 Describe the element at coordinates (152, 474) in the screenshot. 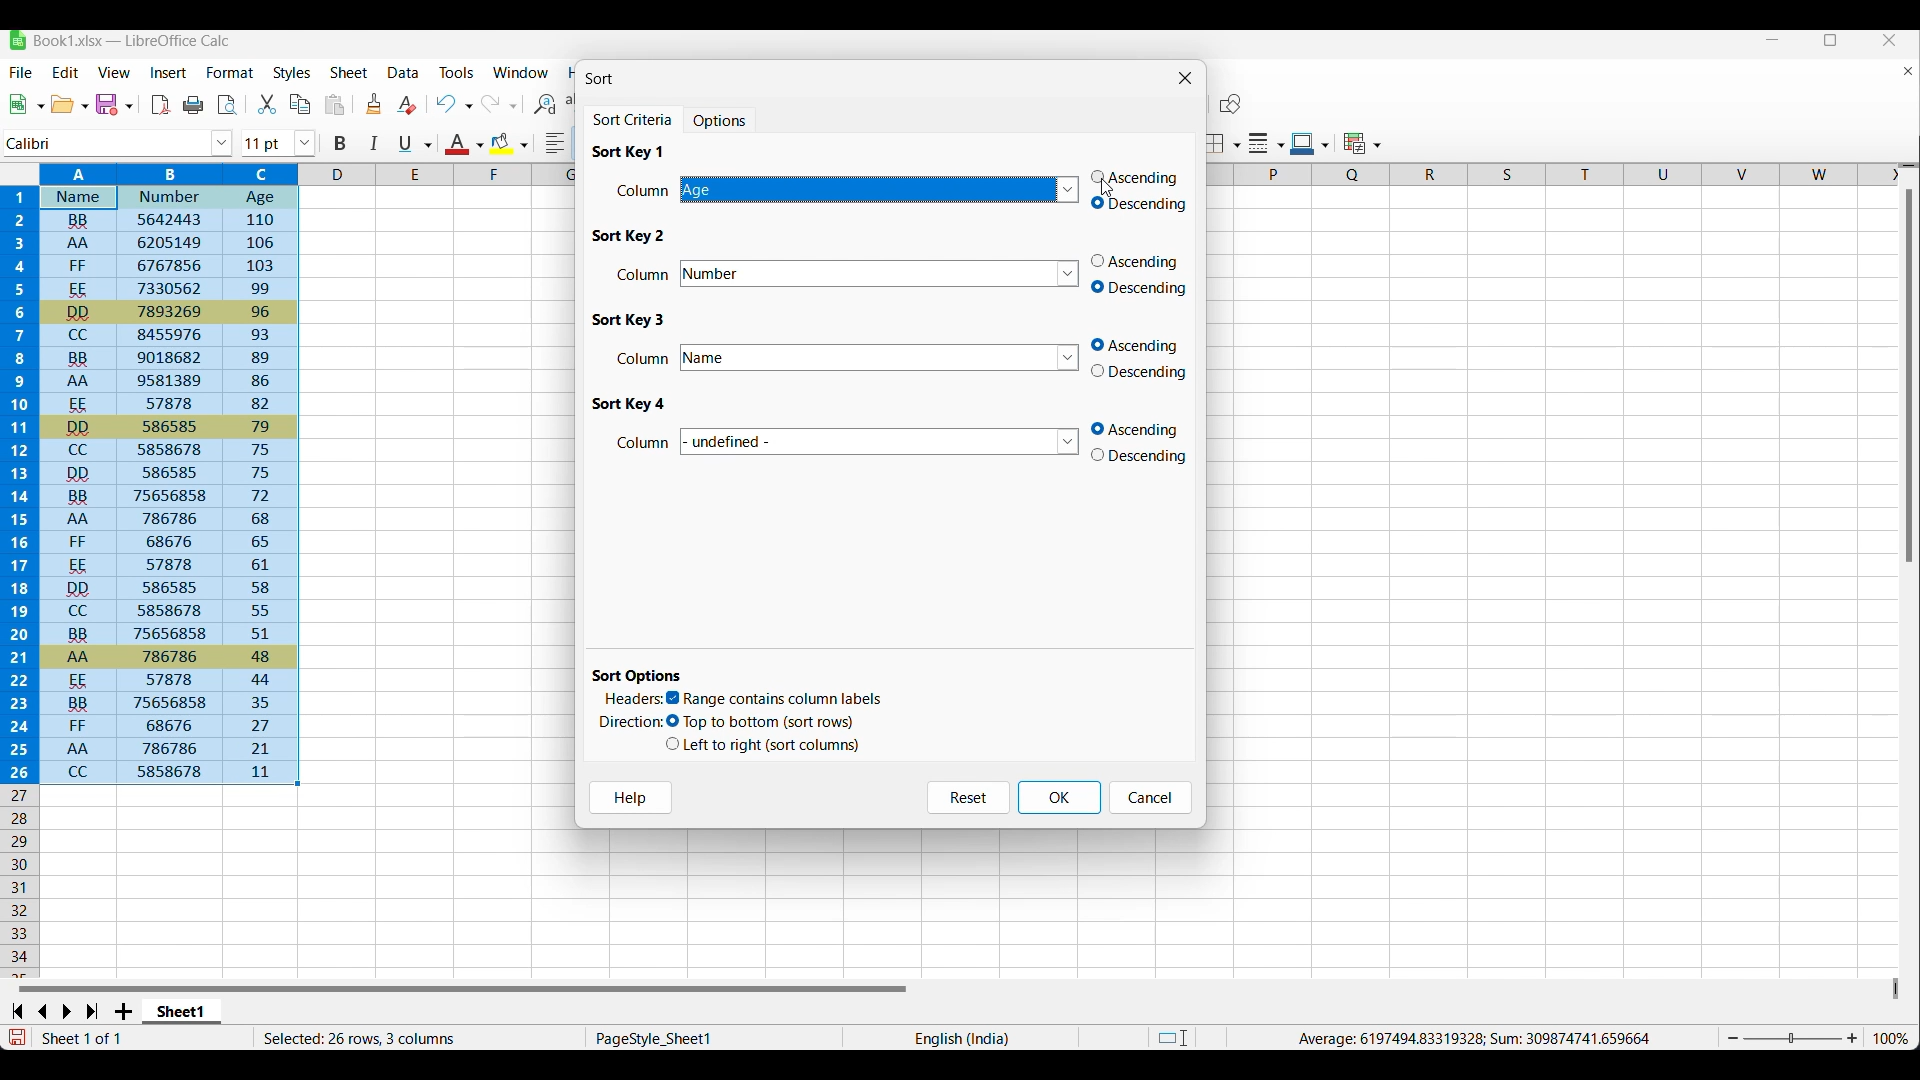

I see `Current selection highlighted` at that location.